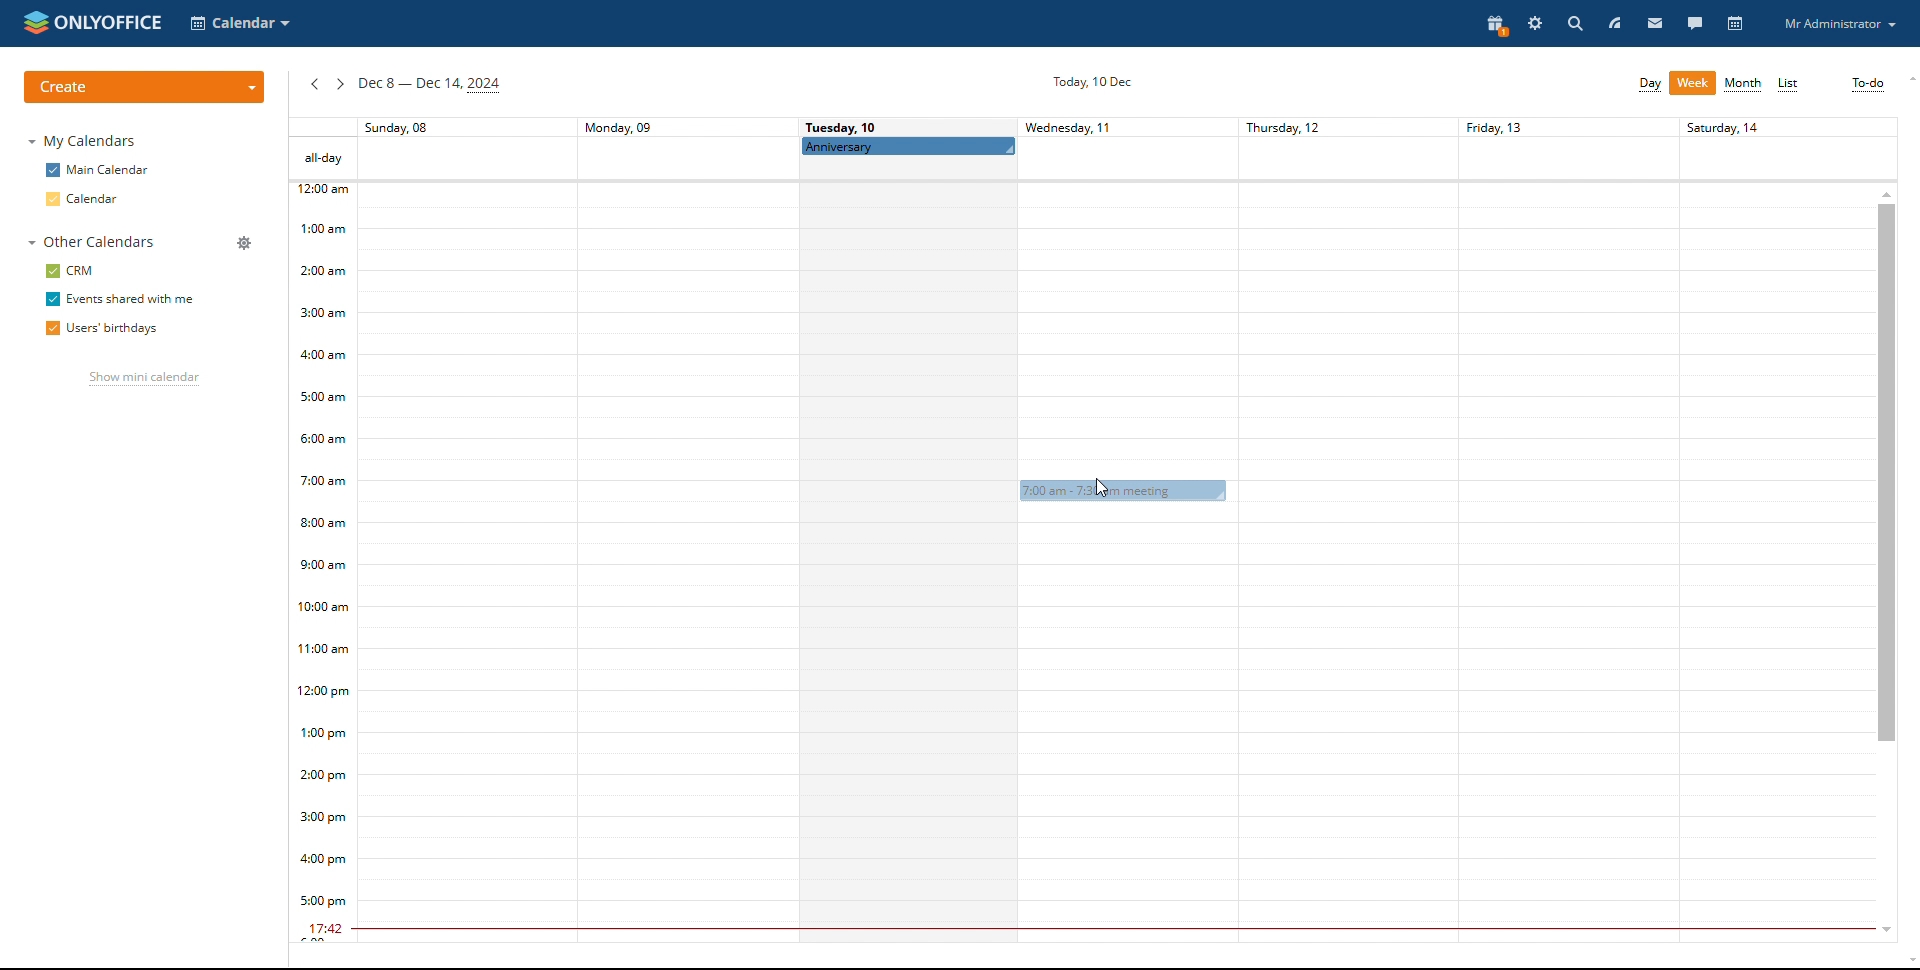  What do you see at coordinates (1881, 932) in the screenshot?
I see `scroll down` at bounding box center [1881, 932].